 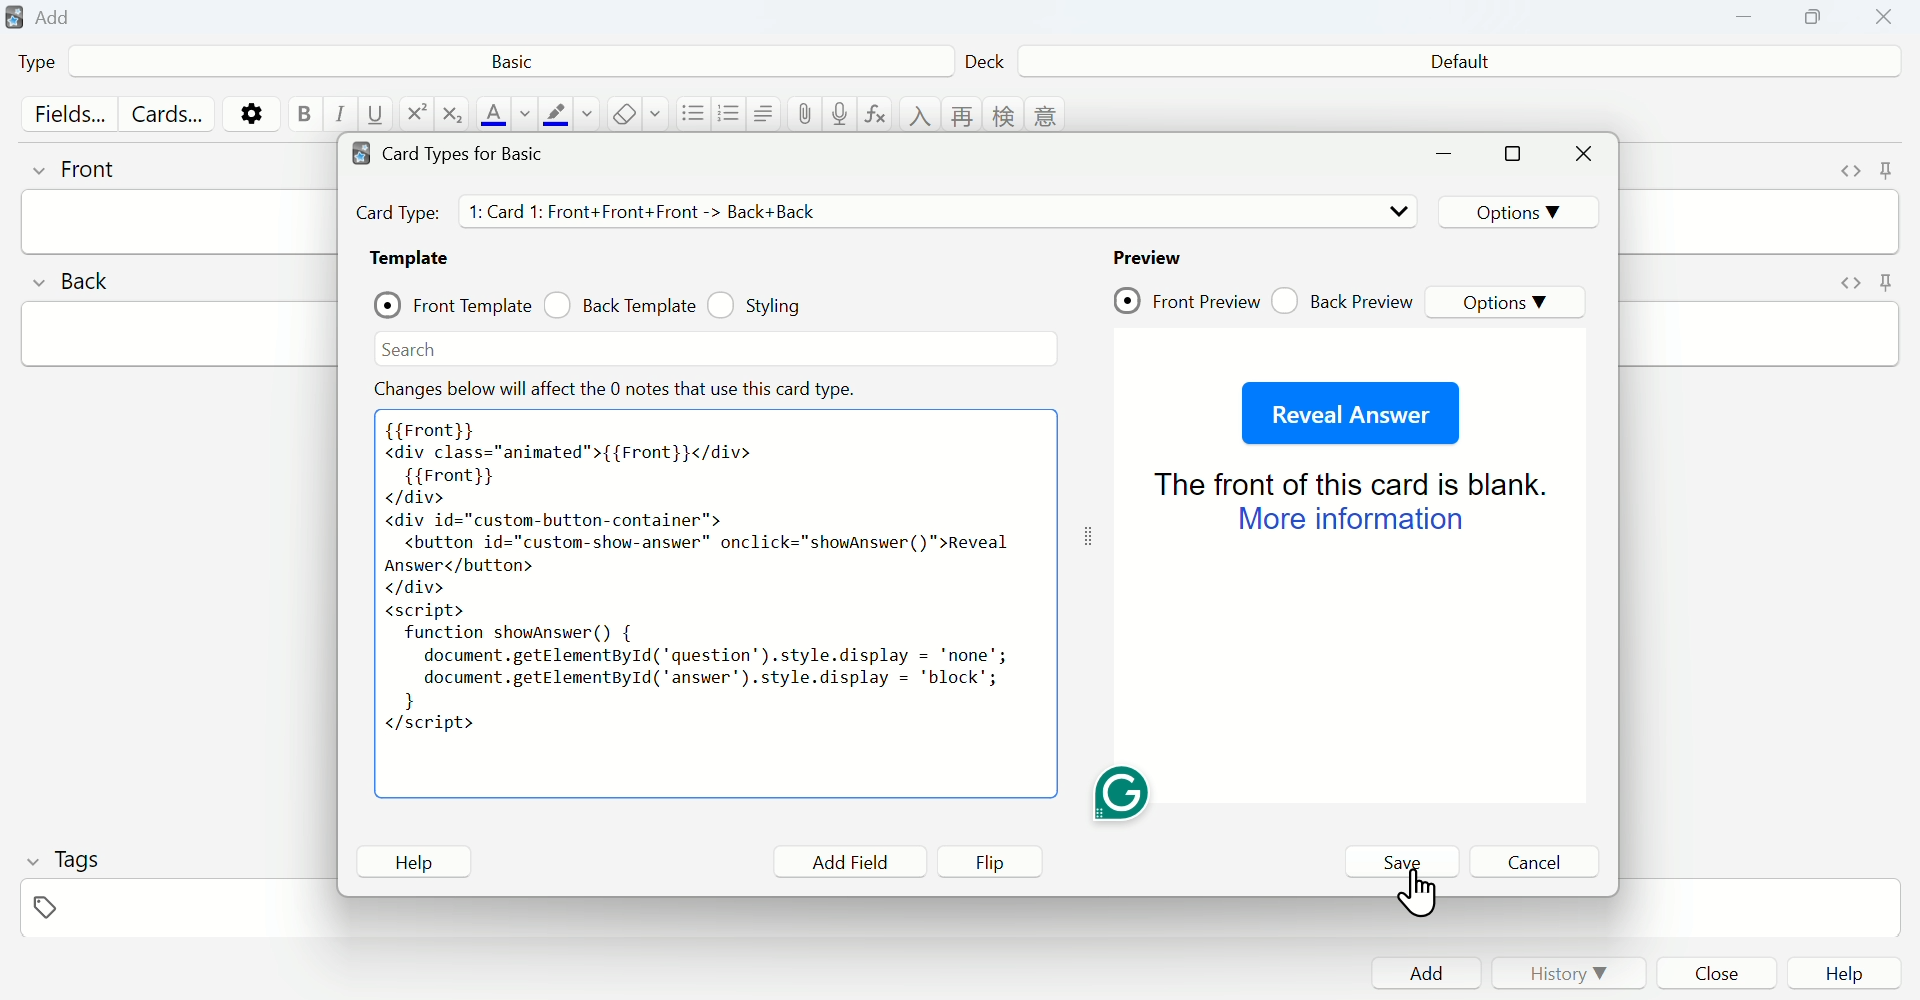 What do you see at coordinates (1464, 62) in the screenshot?
I see `Default` at bounding box center [1464, 62].